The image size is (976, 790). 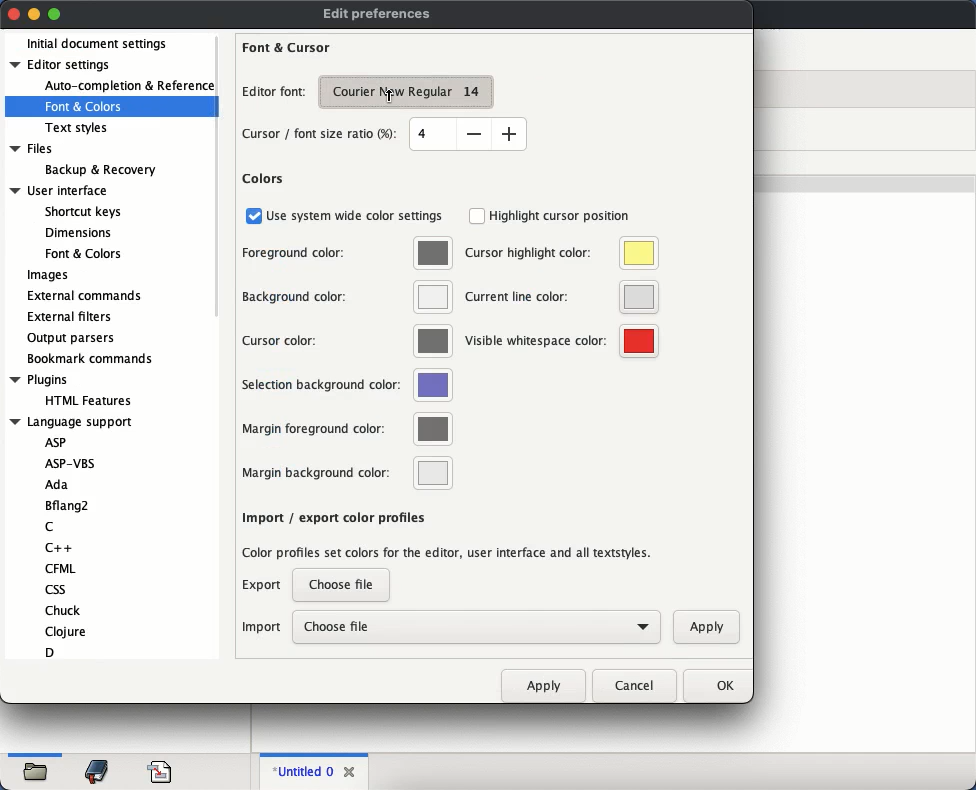 I want to click on cursor highlight color, so click(x=561, y=253).